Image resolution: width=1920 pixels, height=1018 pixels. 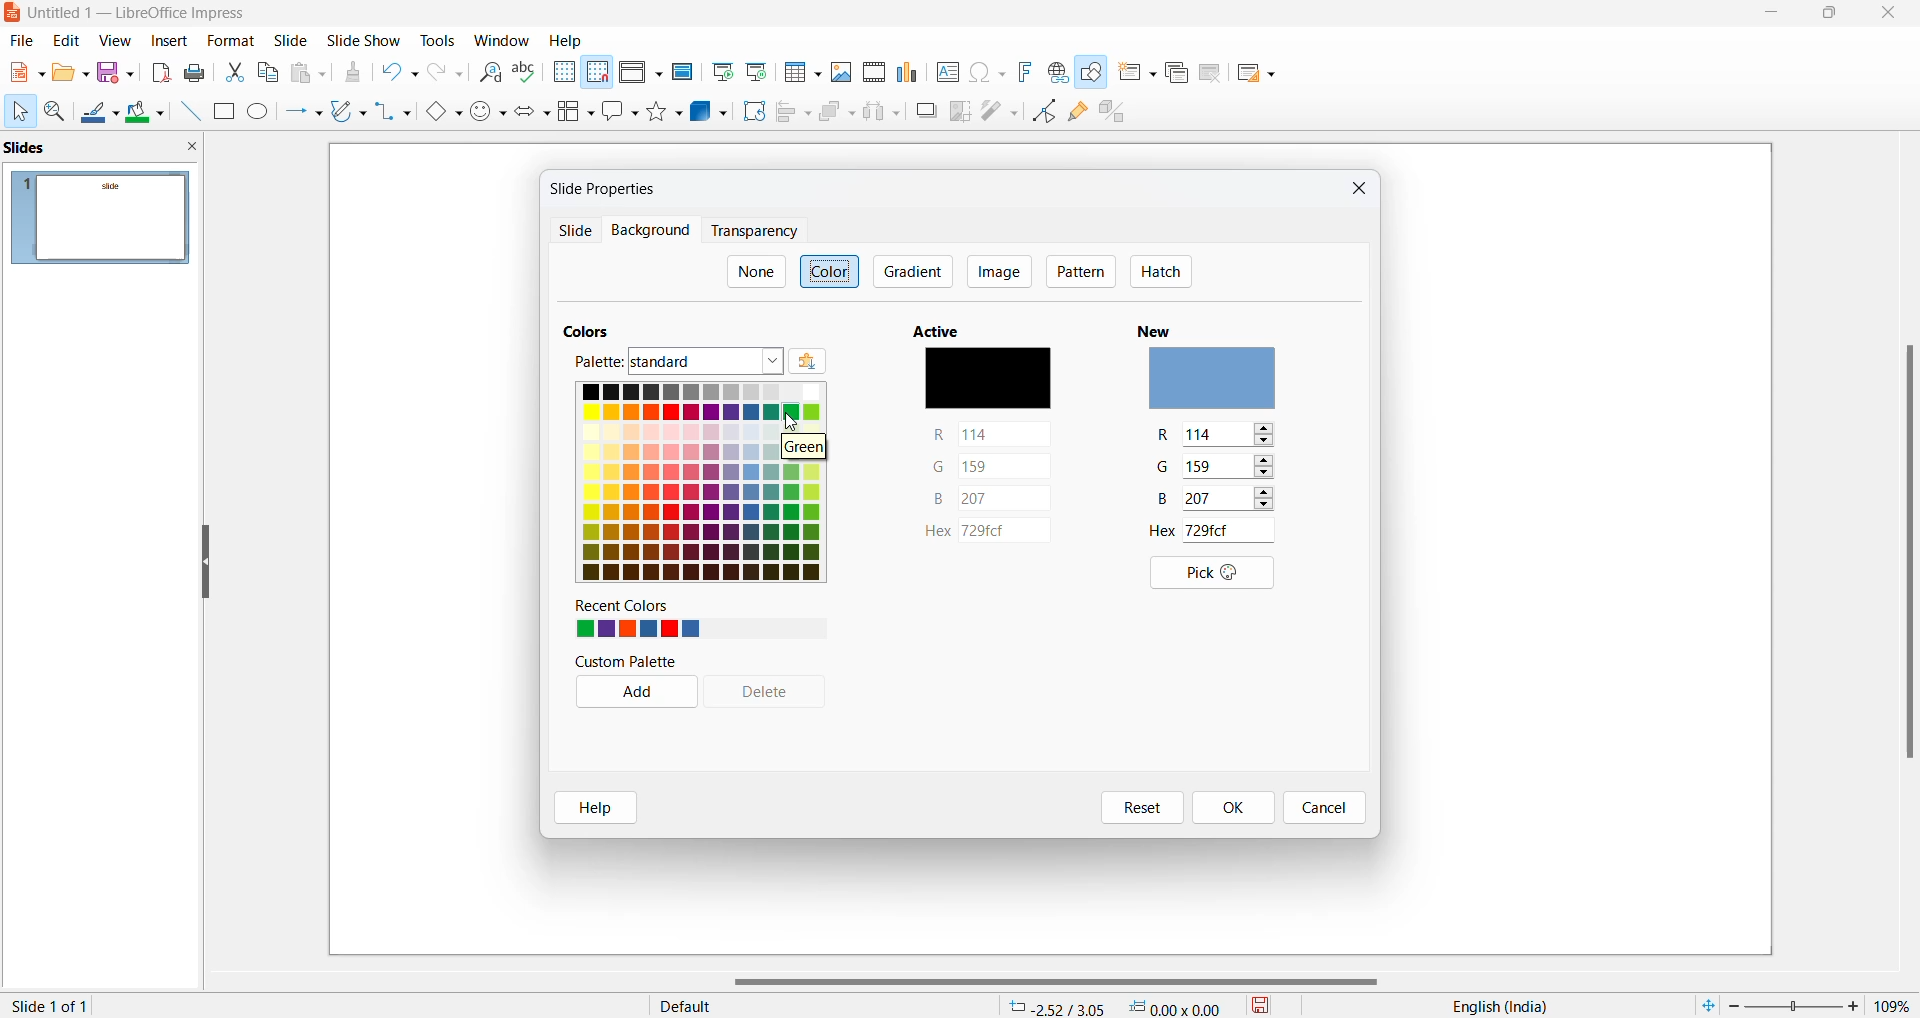 What do you see at coordinates (199, 72) in the screenshot?
I see `print` at bounding box center [199, 72].